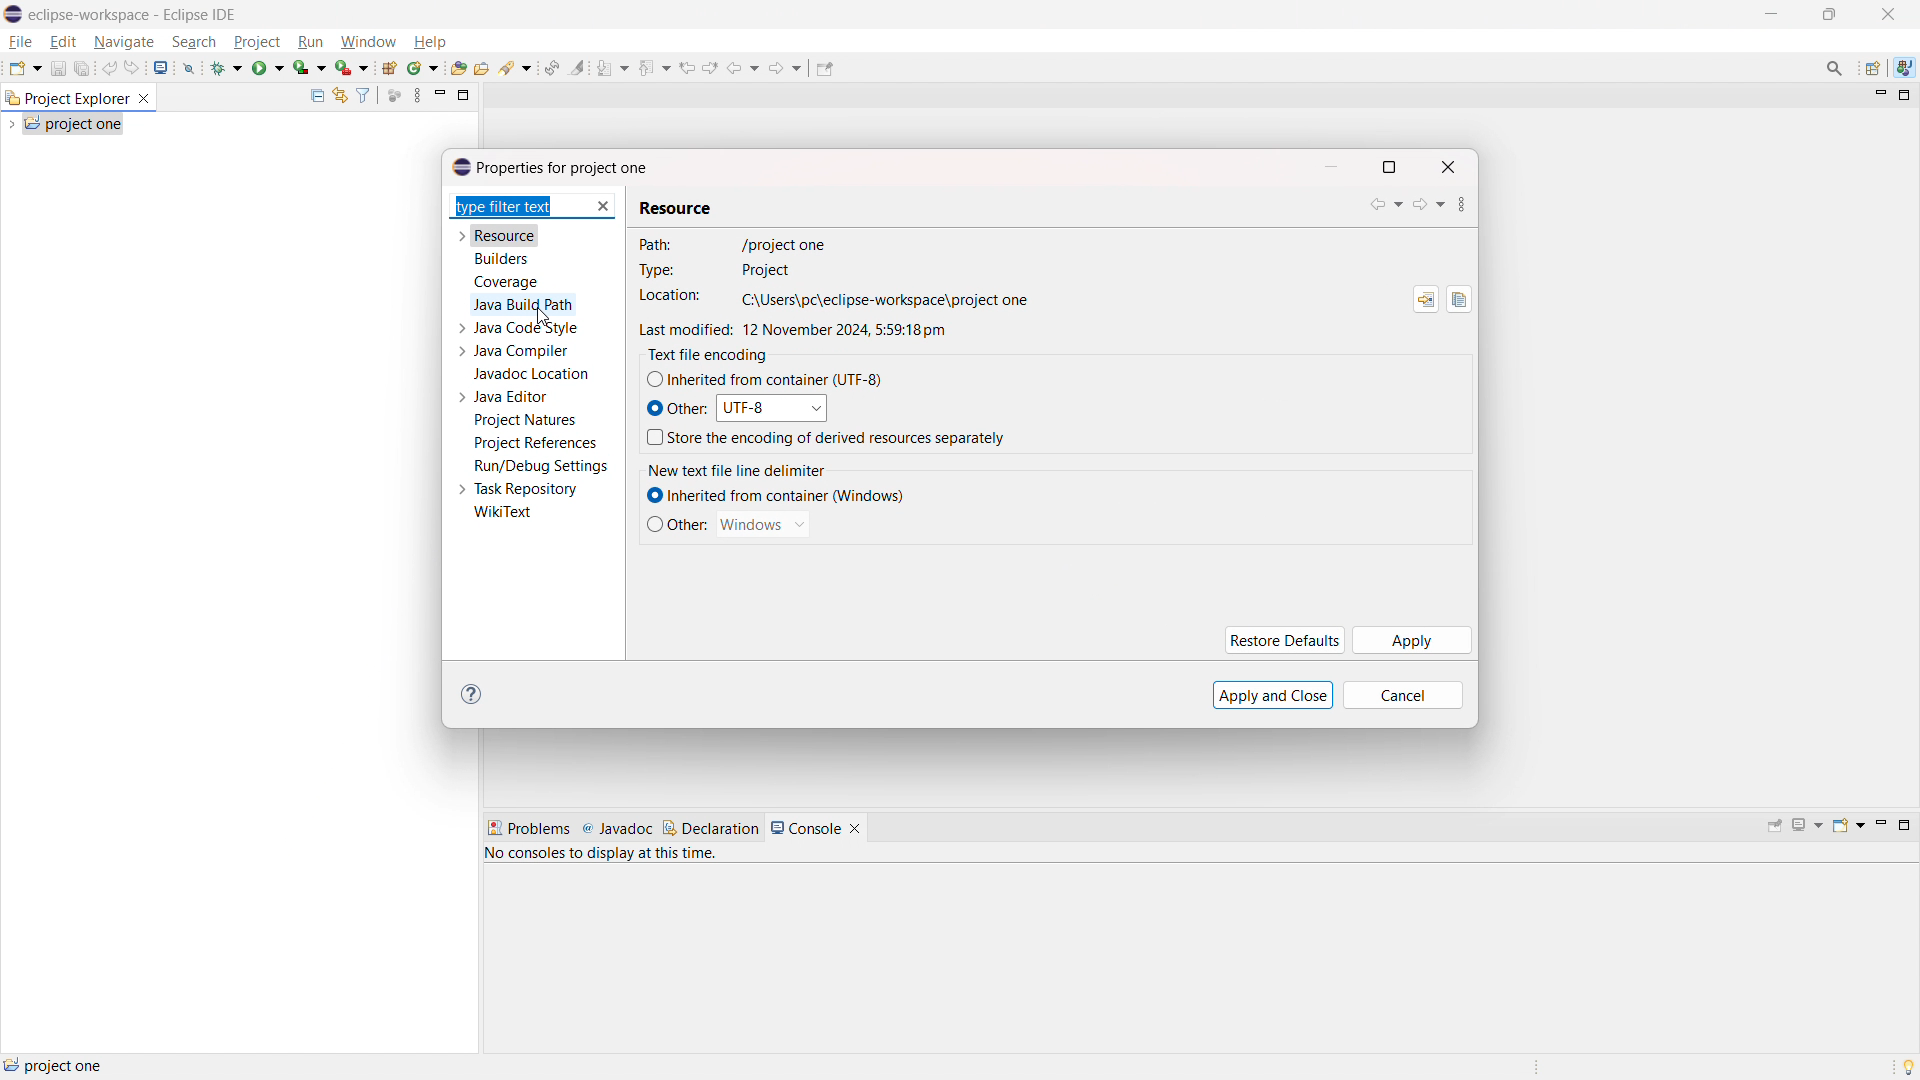  What do you see at coordinates (316, 95) in the screenshot?
I see `collapse all` at bounding box center [316, 95].